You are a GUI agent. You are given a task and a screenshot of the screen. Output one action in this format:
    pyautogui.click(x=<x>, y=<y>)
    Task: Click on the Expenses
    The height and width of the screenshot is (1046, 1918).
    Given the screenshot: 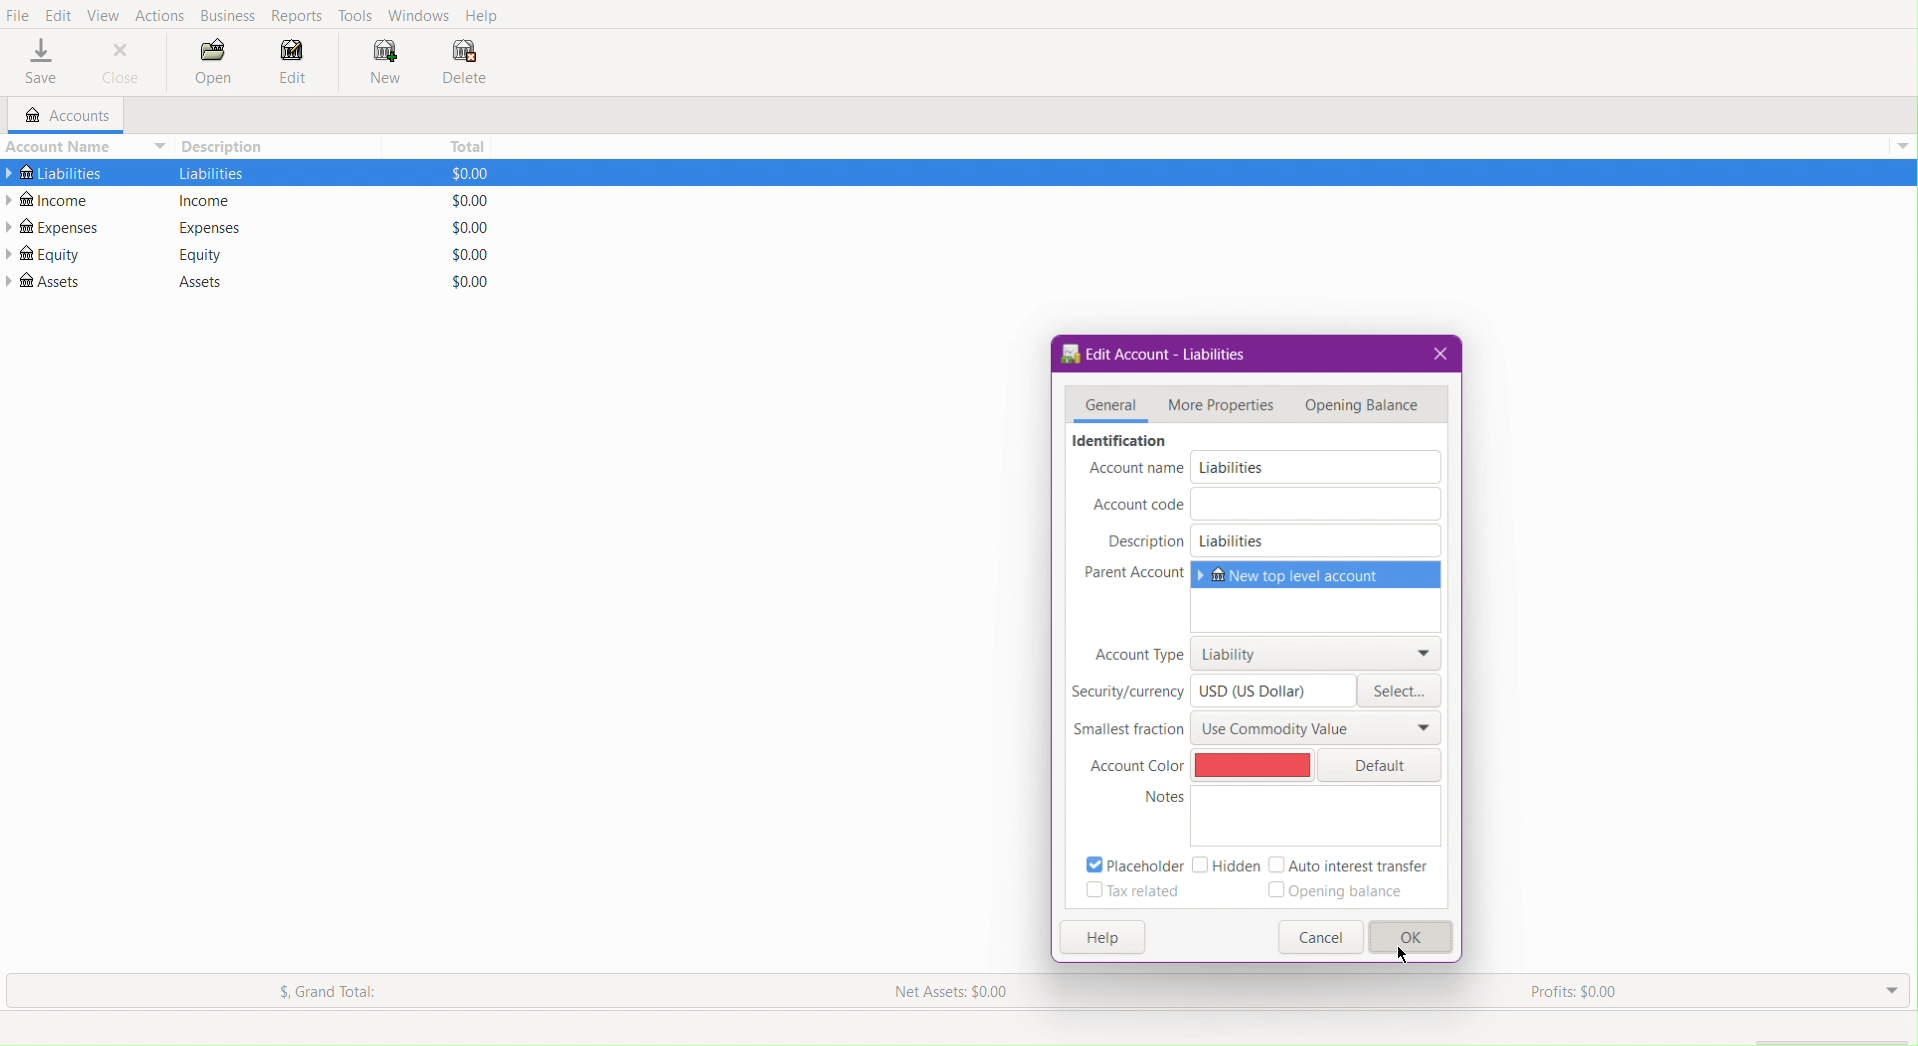 What is the action you would take?
    pyautogui.click(x=54, y=227)
    